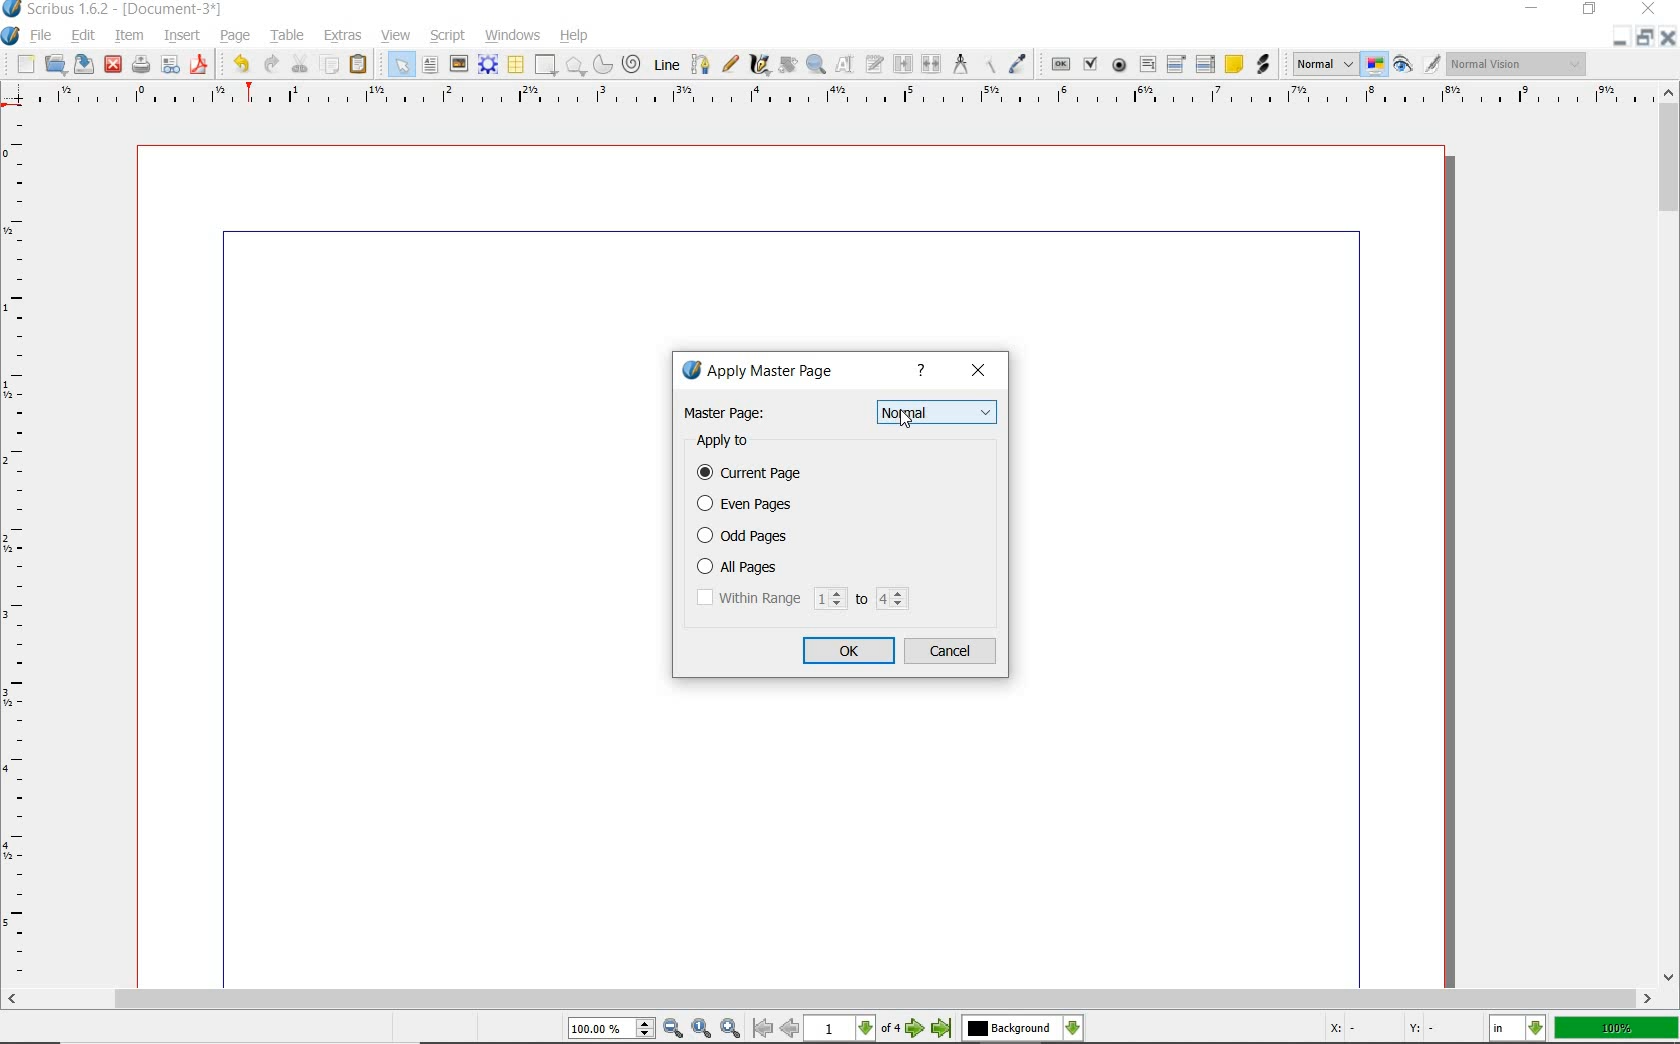 This screenshot has height=1044, width=1680. What do you see at coordinates (429, 66) in the screenshot?
I see `text frame` at bounding box center [429, 66].